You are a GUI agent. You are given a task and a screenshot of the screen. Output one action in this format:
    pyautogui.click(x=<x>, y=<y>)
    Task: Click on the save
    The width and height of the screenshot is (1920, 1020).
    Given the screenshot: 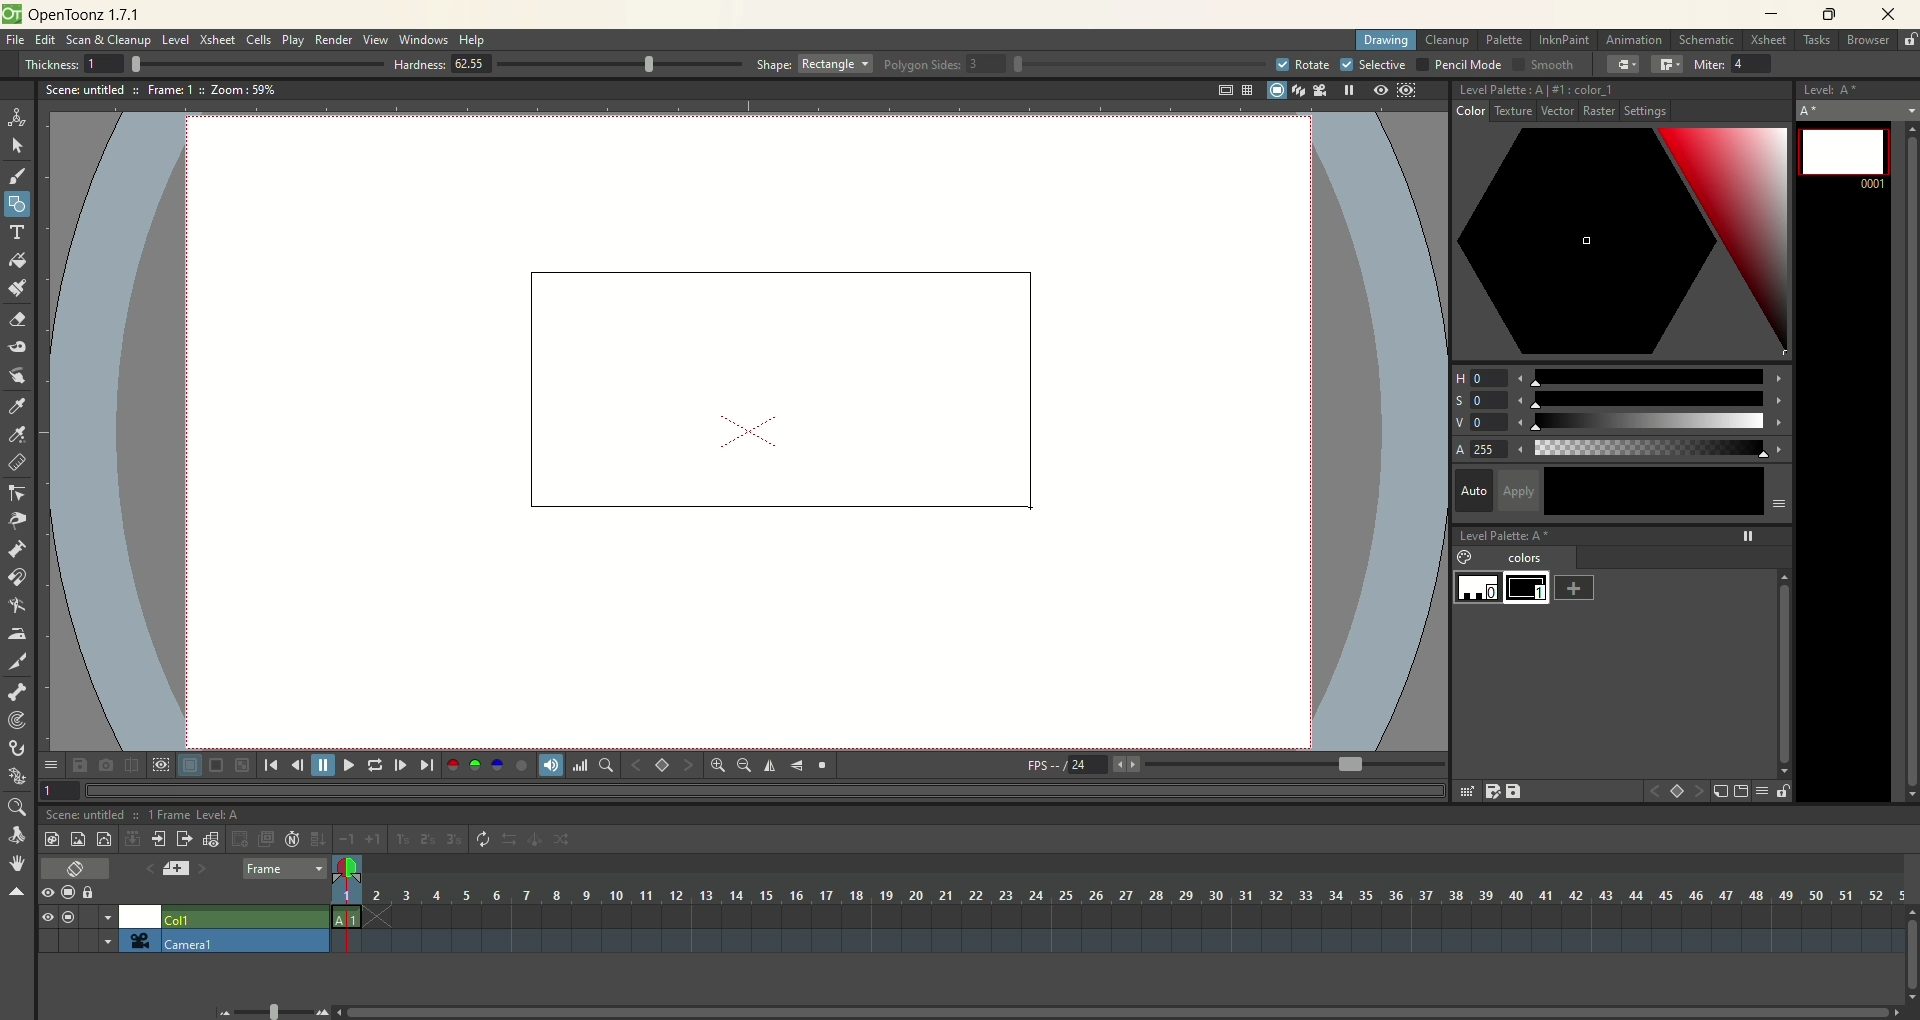 What is the action you would take?
    pyautogui.click(x=1516, y=791)
    